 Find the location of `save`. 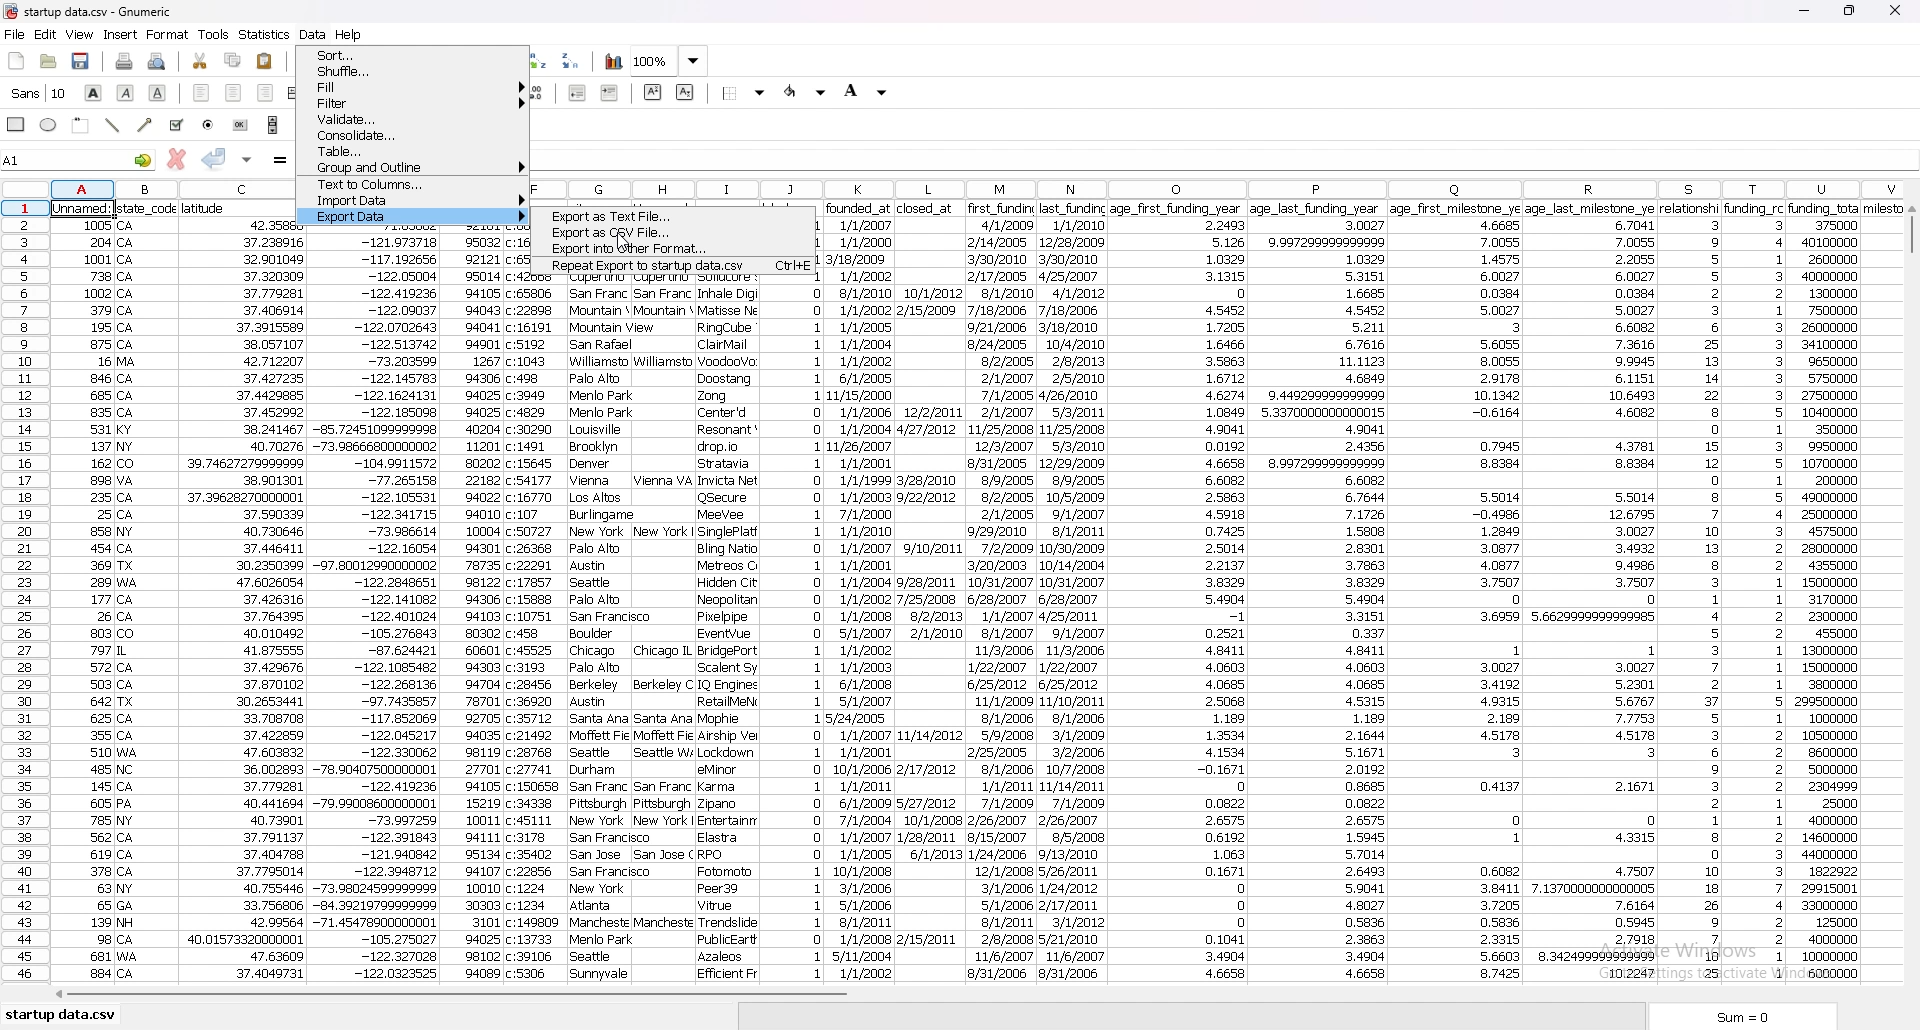

save is located at coordinates (82, 61).